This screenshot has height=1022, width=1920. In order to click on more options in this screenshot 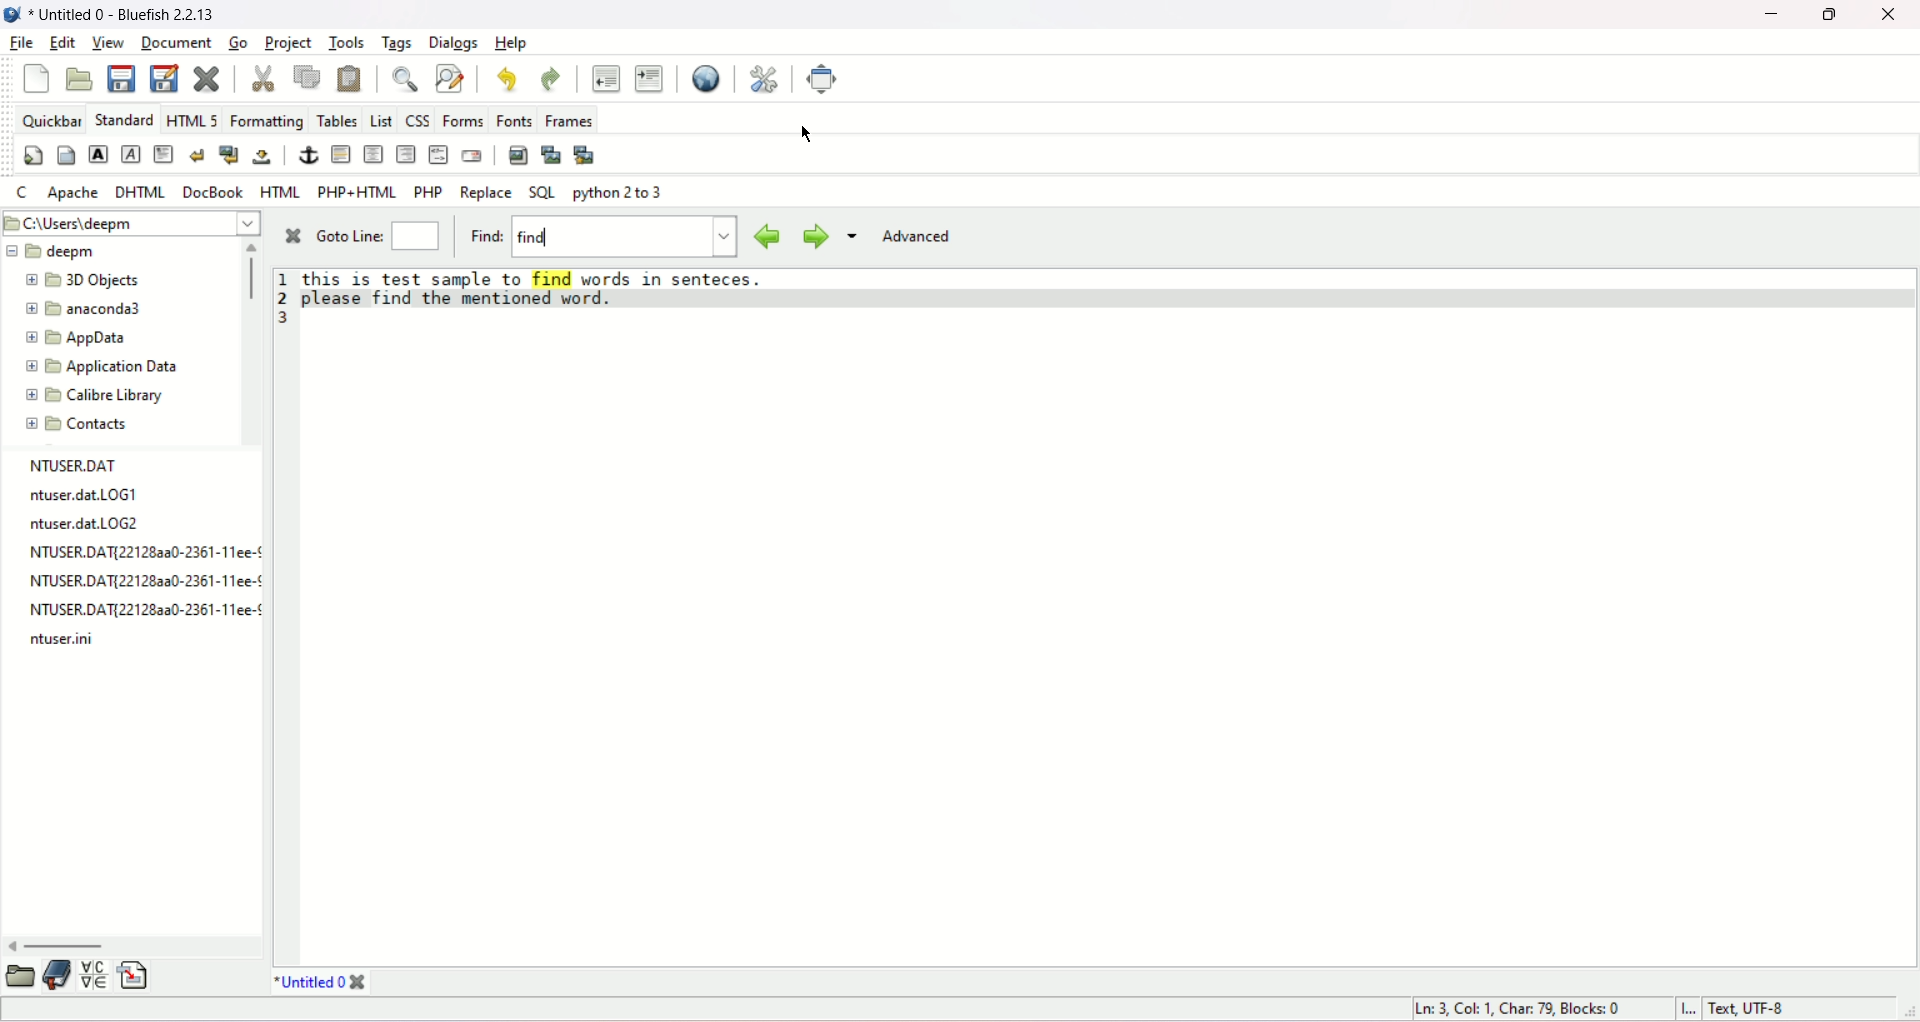, I will do `click(854, 234)`.